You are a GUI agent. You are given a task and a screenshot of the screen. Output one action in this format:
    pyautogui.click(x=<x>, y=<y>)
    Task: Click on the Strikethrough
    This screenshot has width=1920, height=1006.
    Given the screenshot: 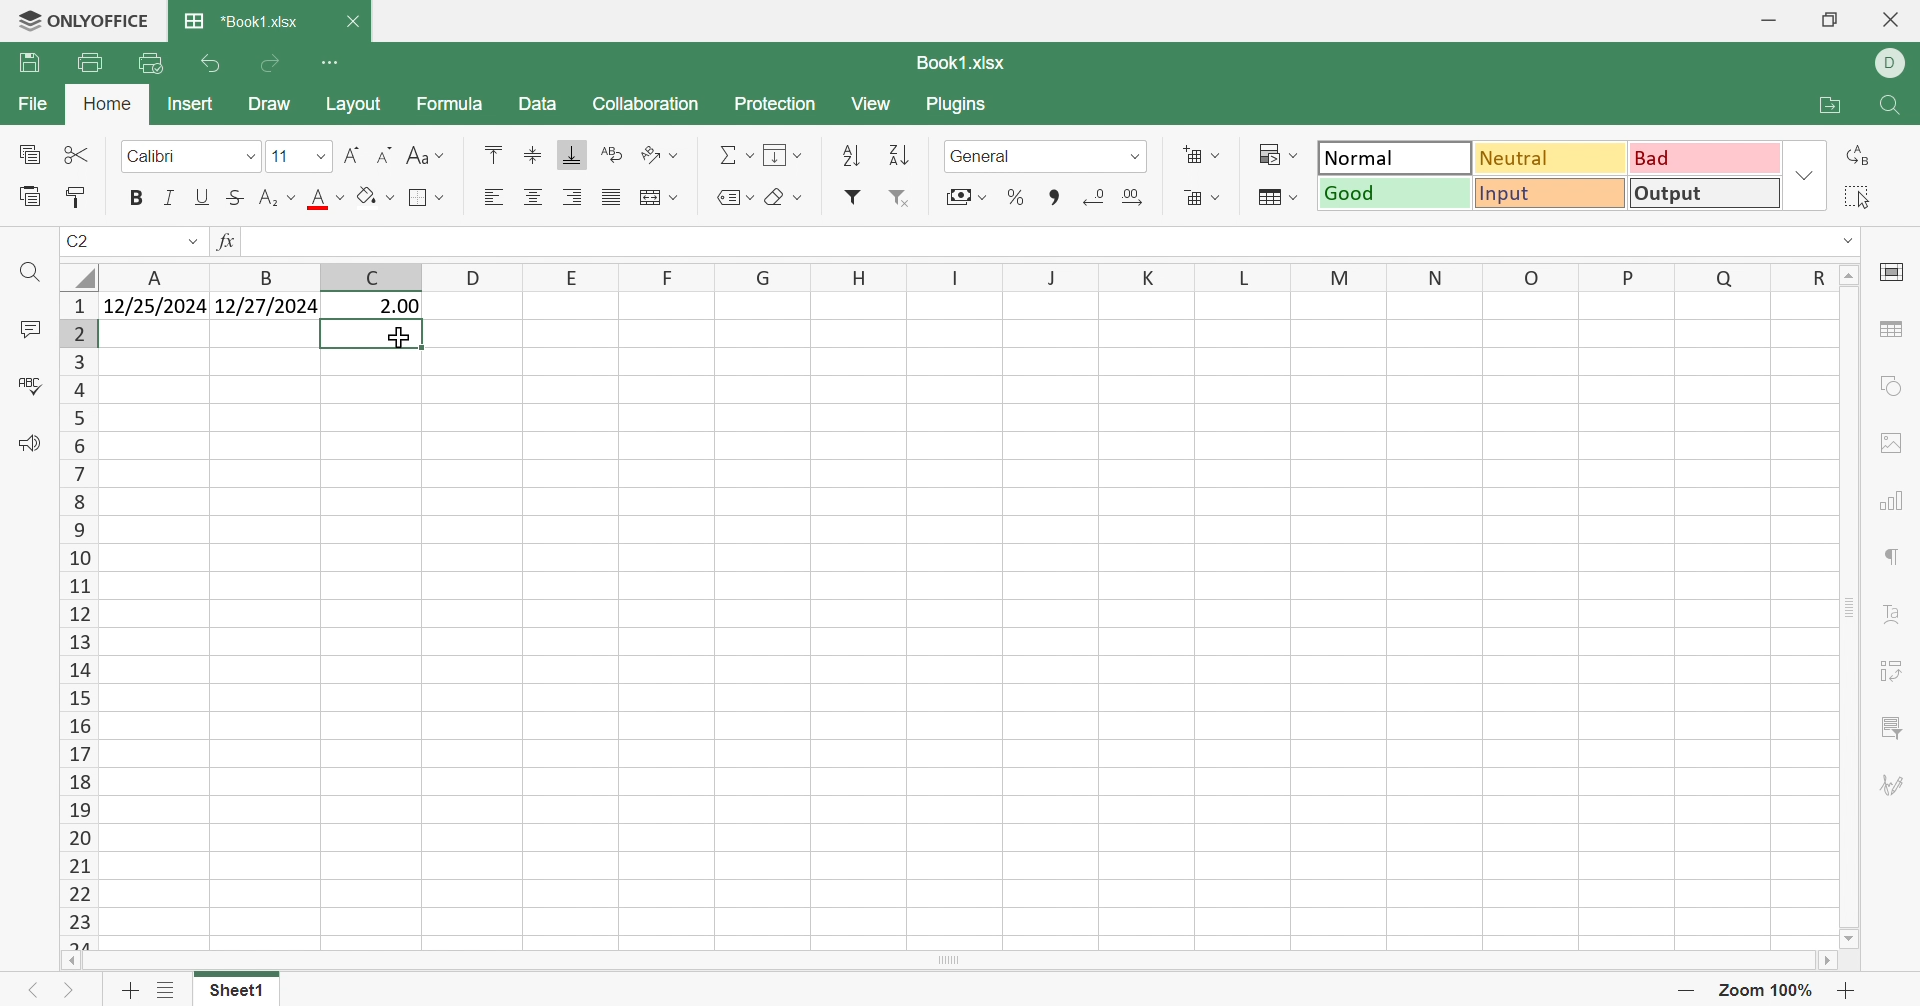 What is the action you would take?
    pyautogui.click(x=235, y=197)
    